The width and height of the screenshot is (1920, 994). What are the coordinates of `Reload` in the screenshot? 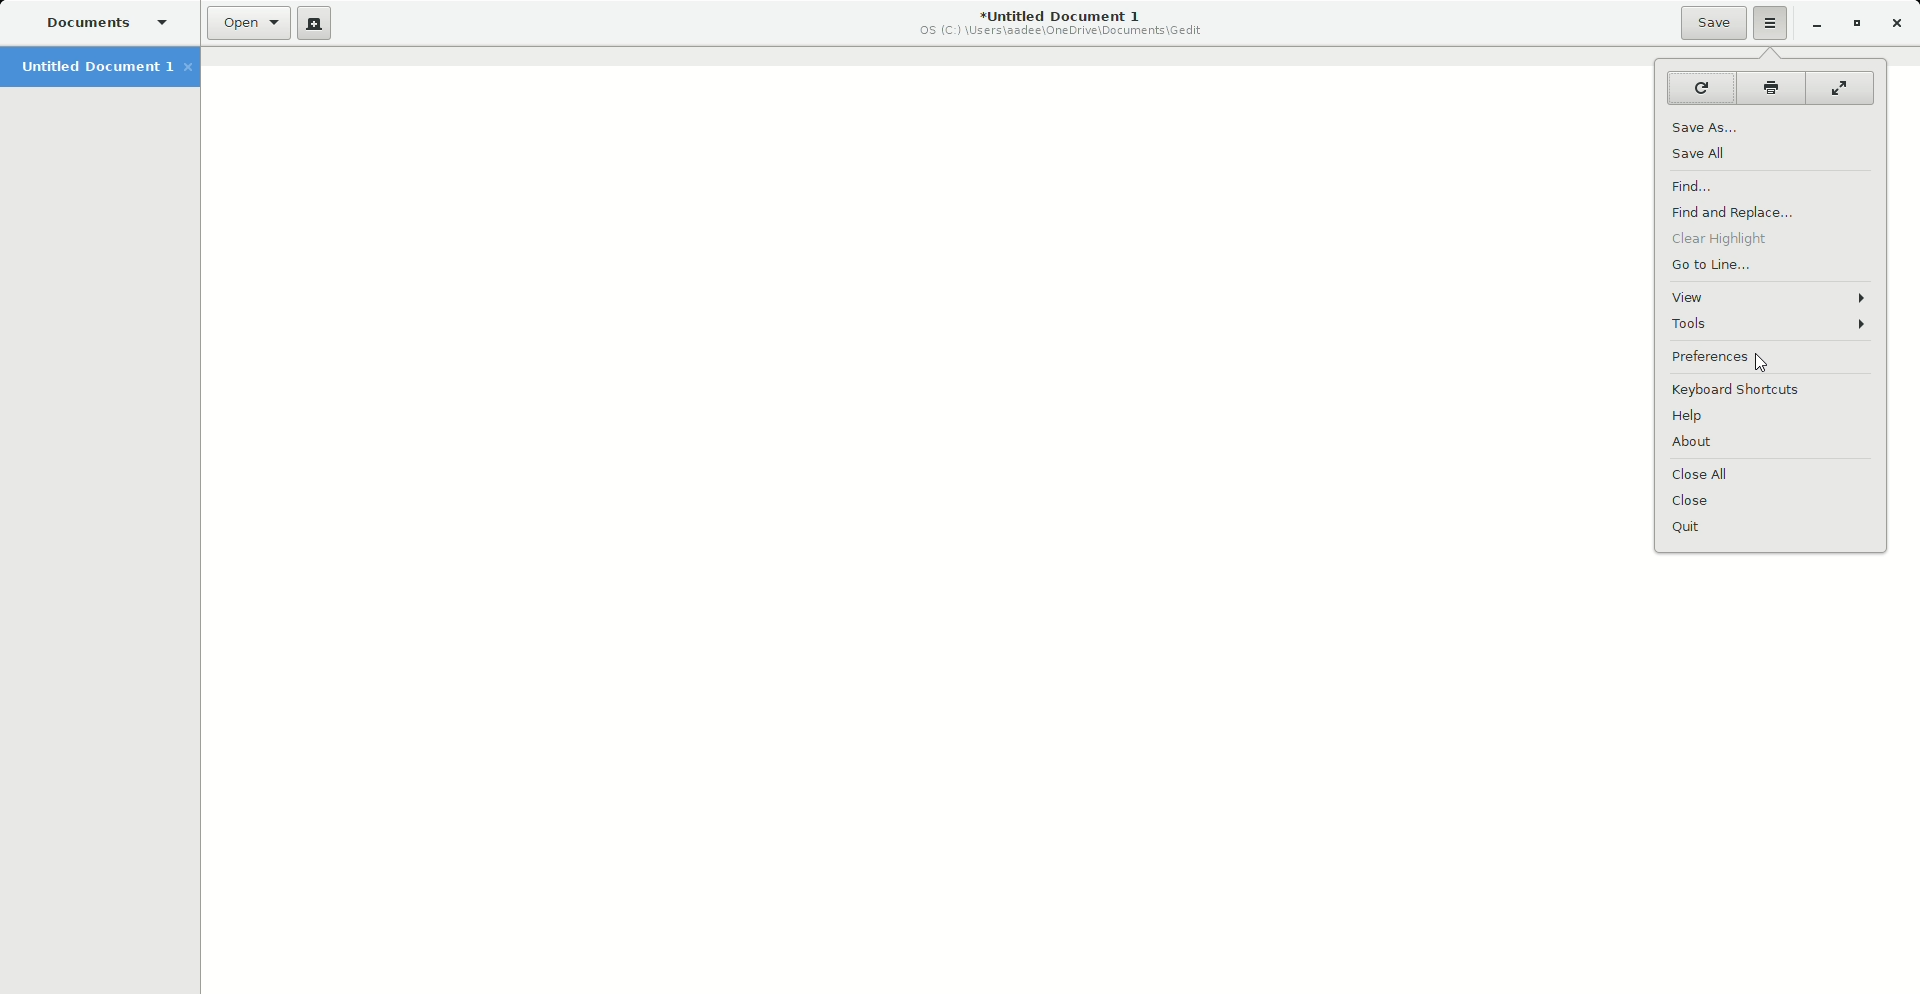 It's located at (1699, 87).